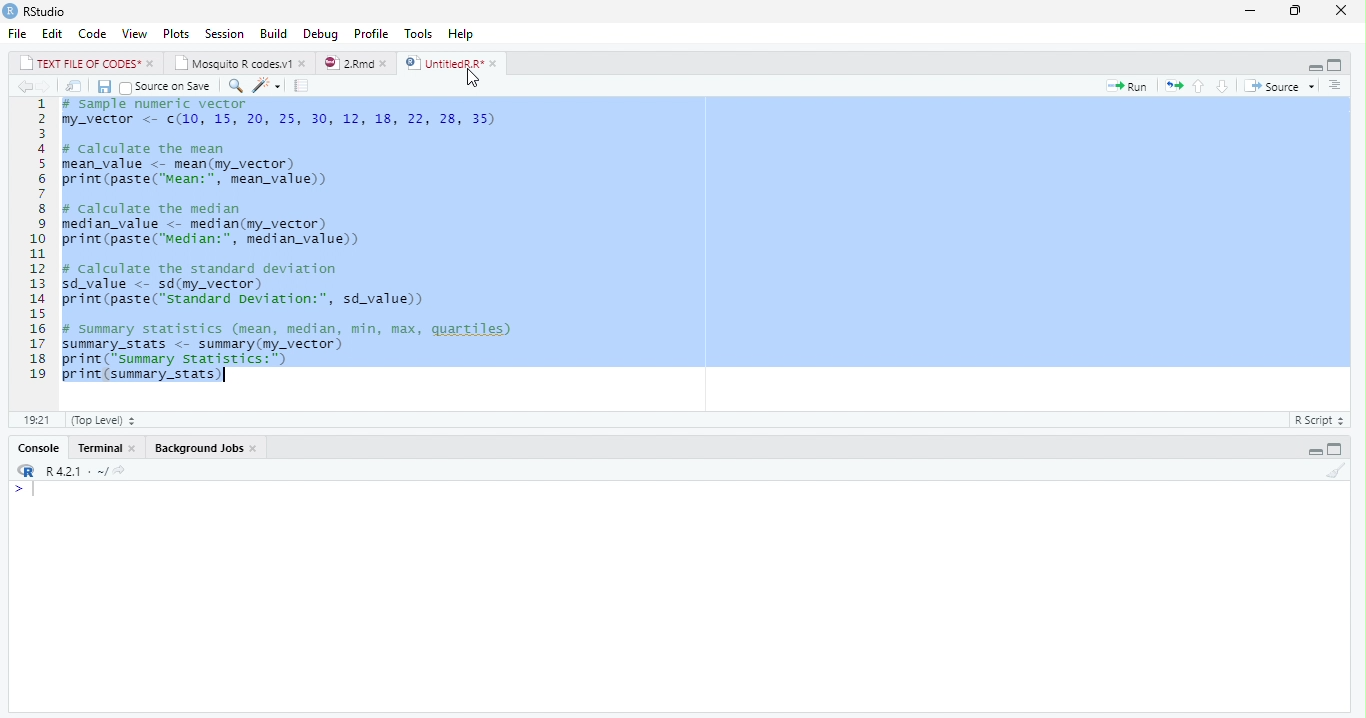 The width and height of the screenshot is (1366, 718). I want to click on Background Jobs, so click(199, 448).